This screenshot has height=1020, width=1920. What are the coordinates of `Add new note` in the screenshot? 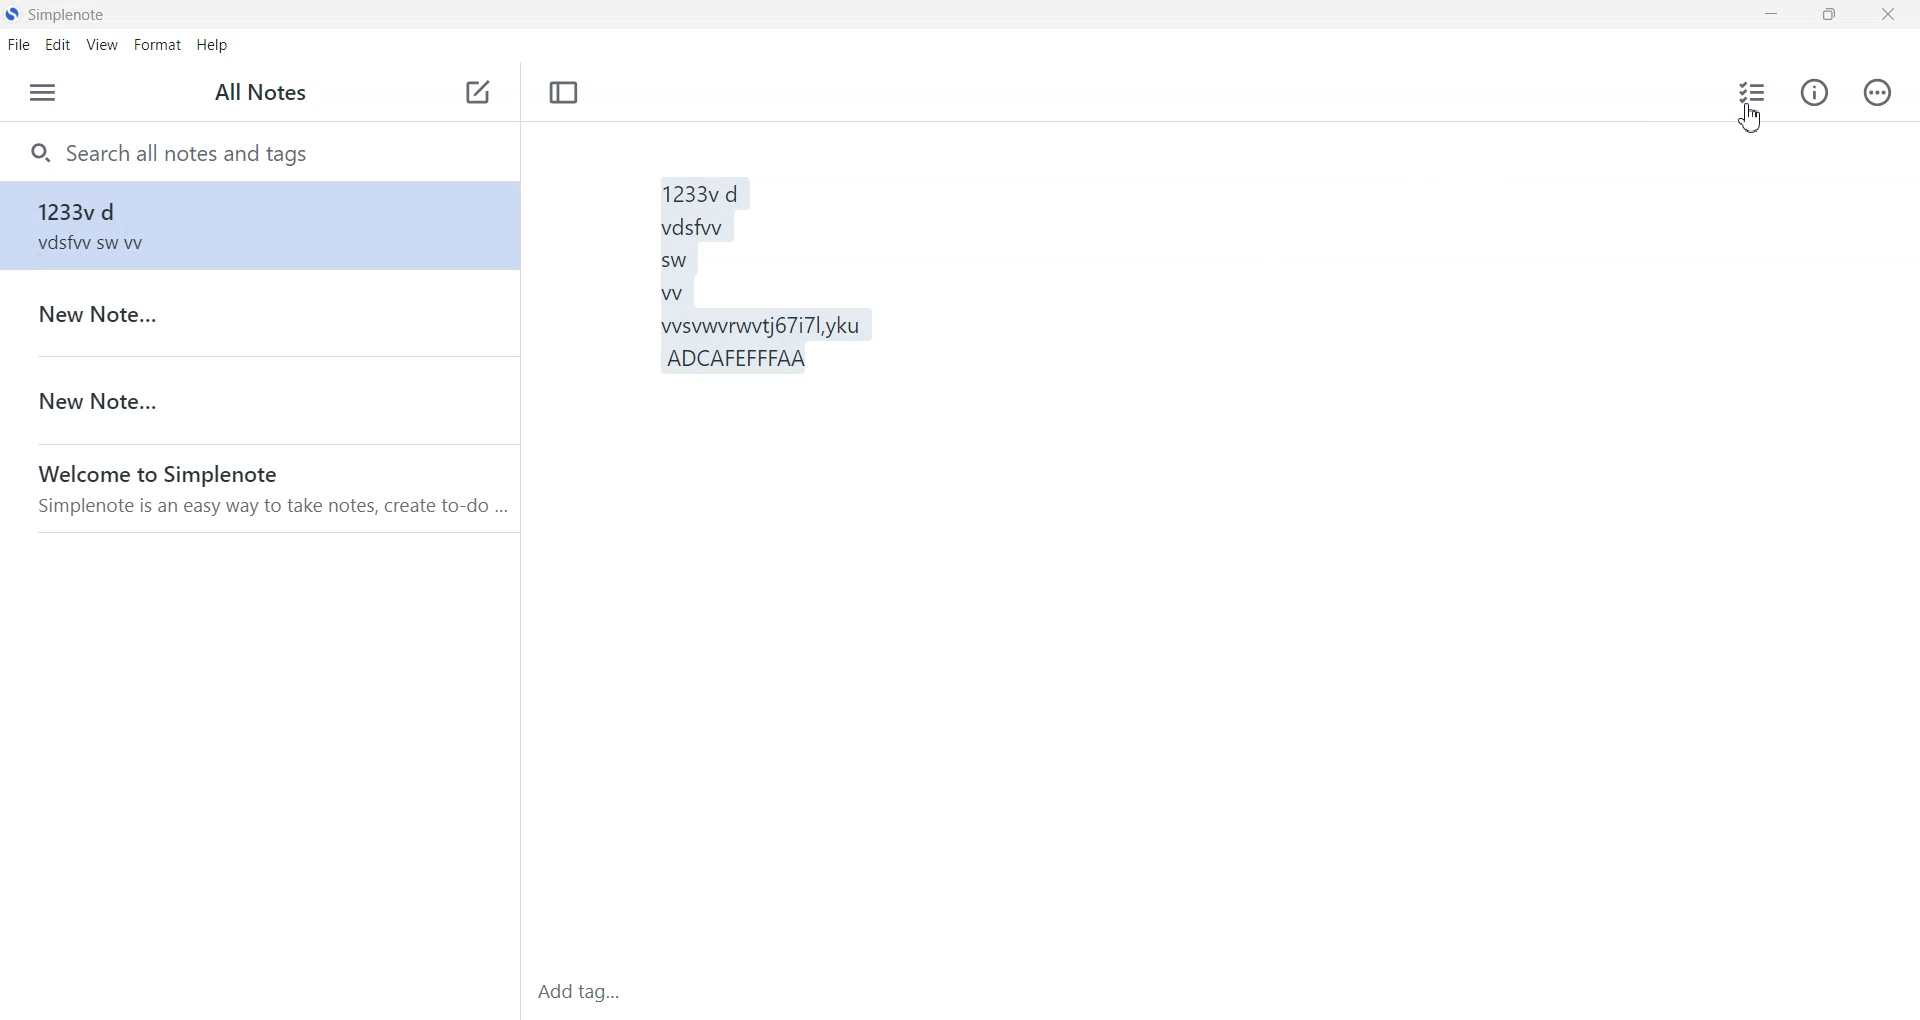 It's located at (477, 92).